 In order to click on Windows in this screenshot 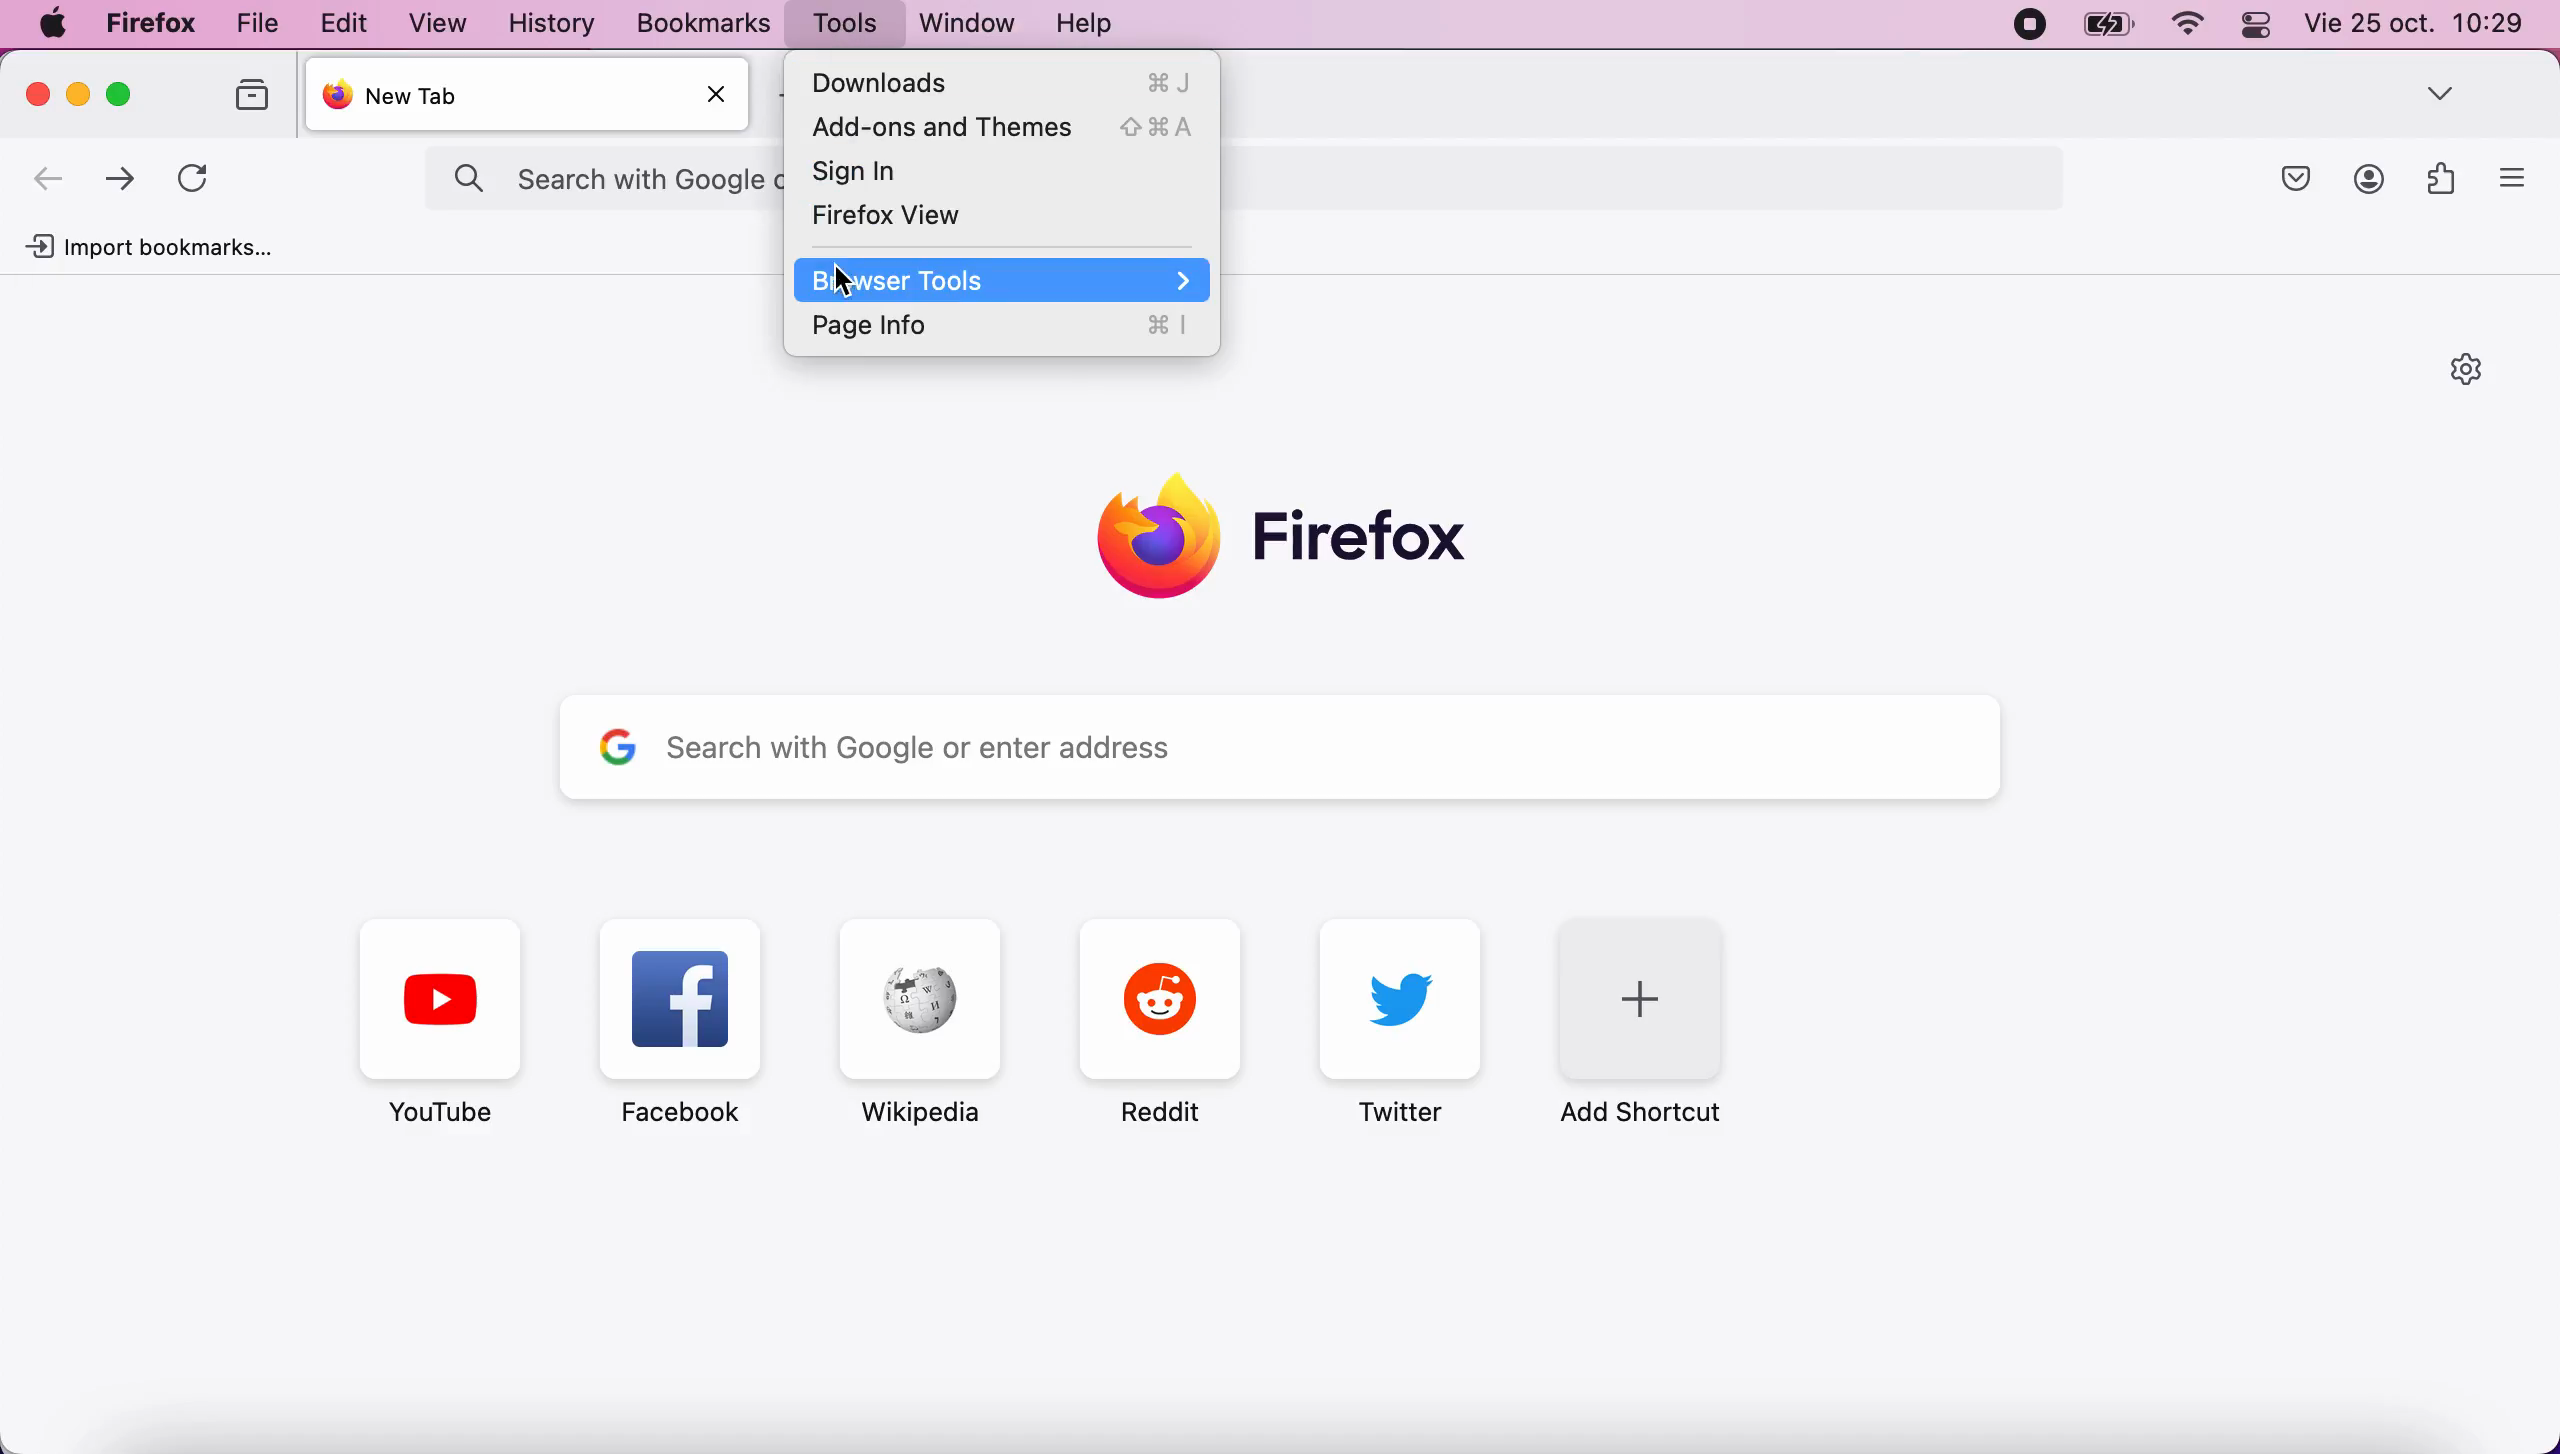, I will do `click(971, 22)`.